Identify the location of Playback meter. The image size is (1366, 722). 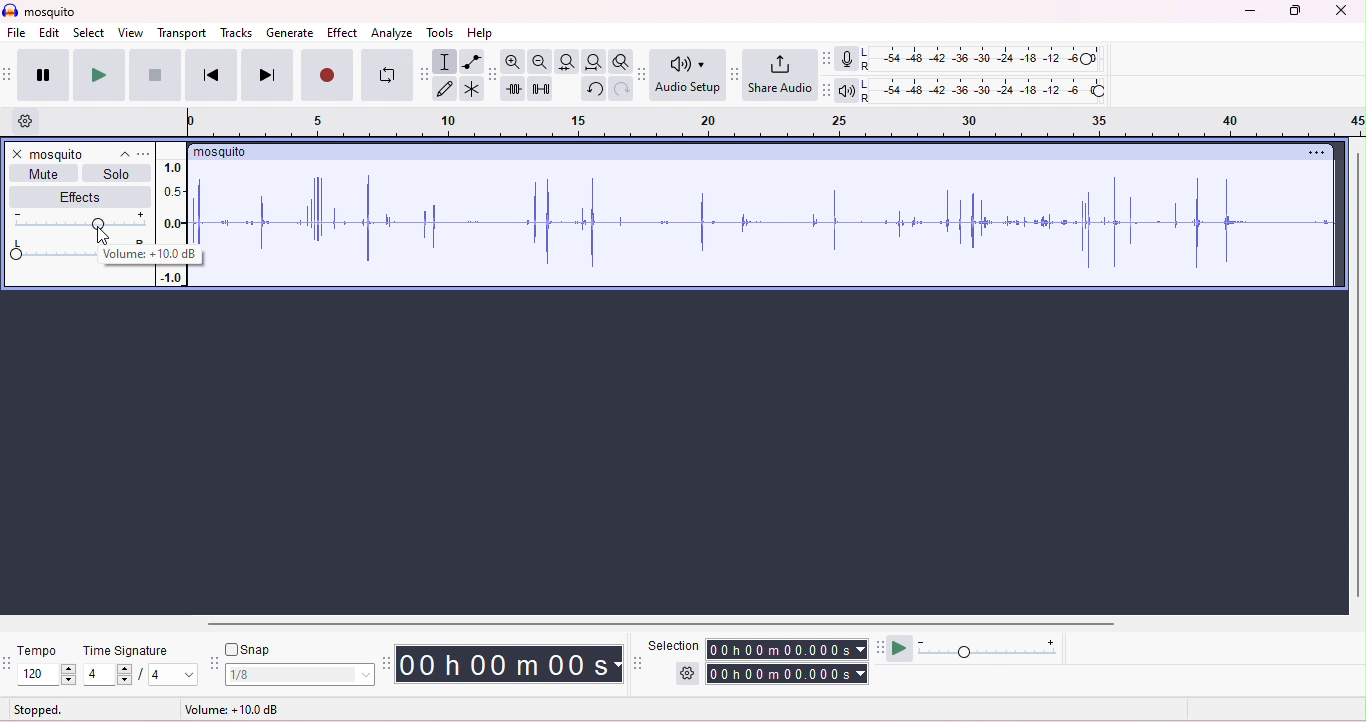
(846, 91).